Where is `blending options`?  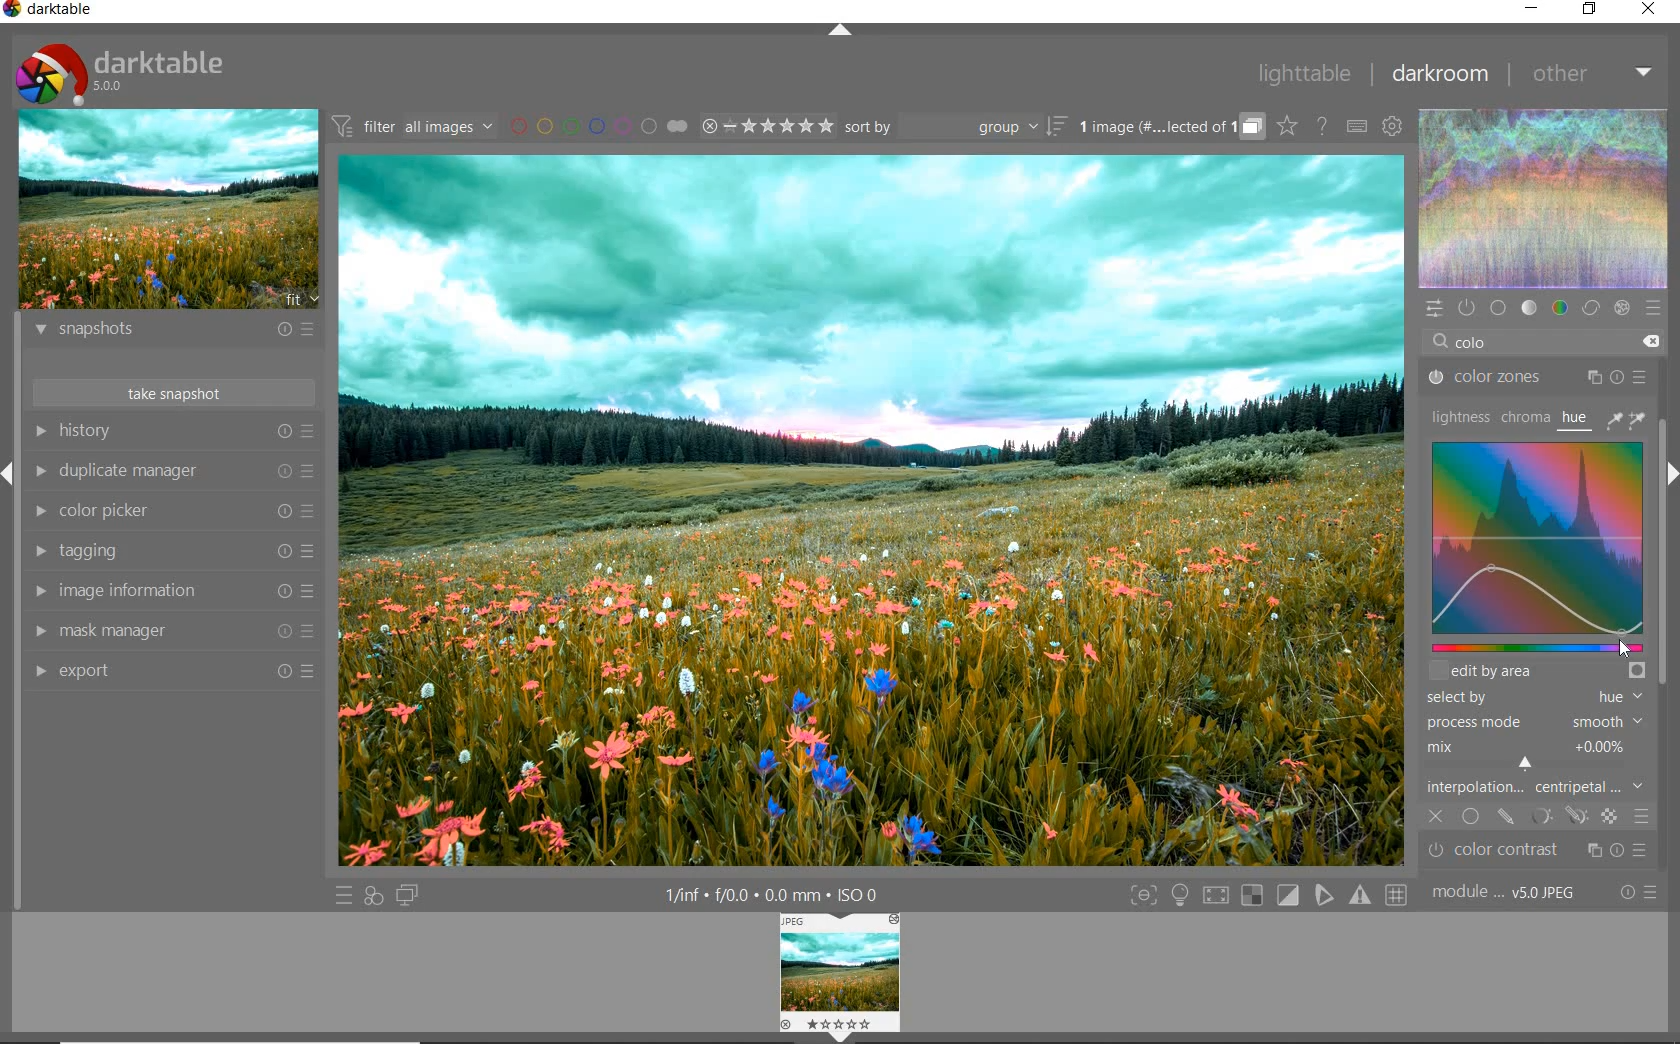 blending options is located at coordinates (1641, 814).